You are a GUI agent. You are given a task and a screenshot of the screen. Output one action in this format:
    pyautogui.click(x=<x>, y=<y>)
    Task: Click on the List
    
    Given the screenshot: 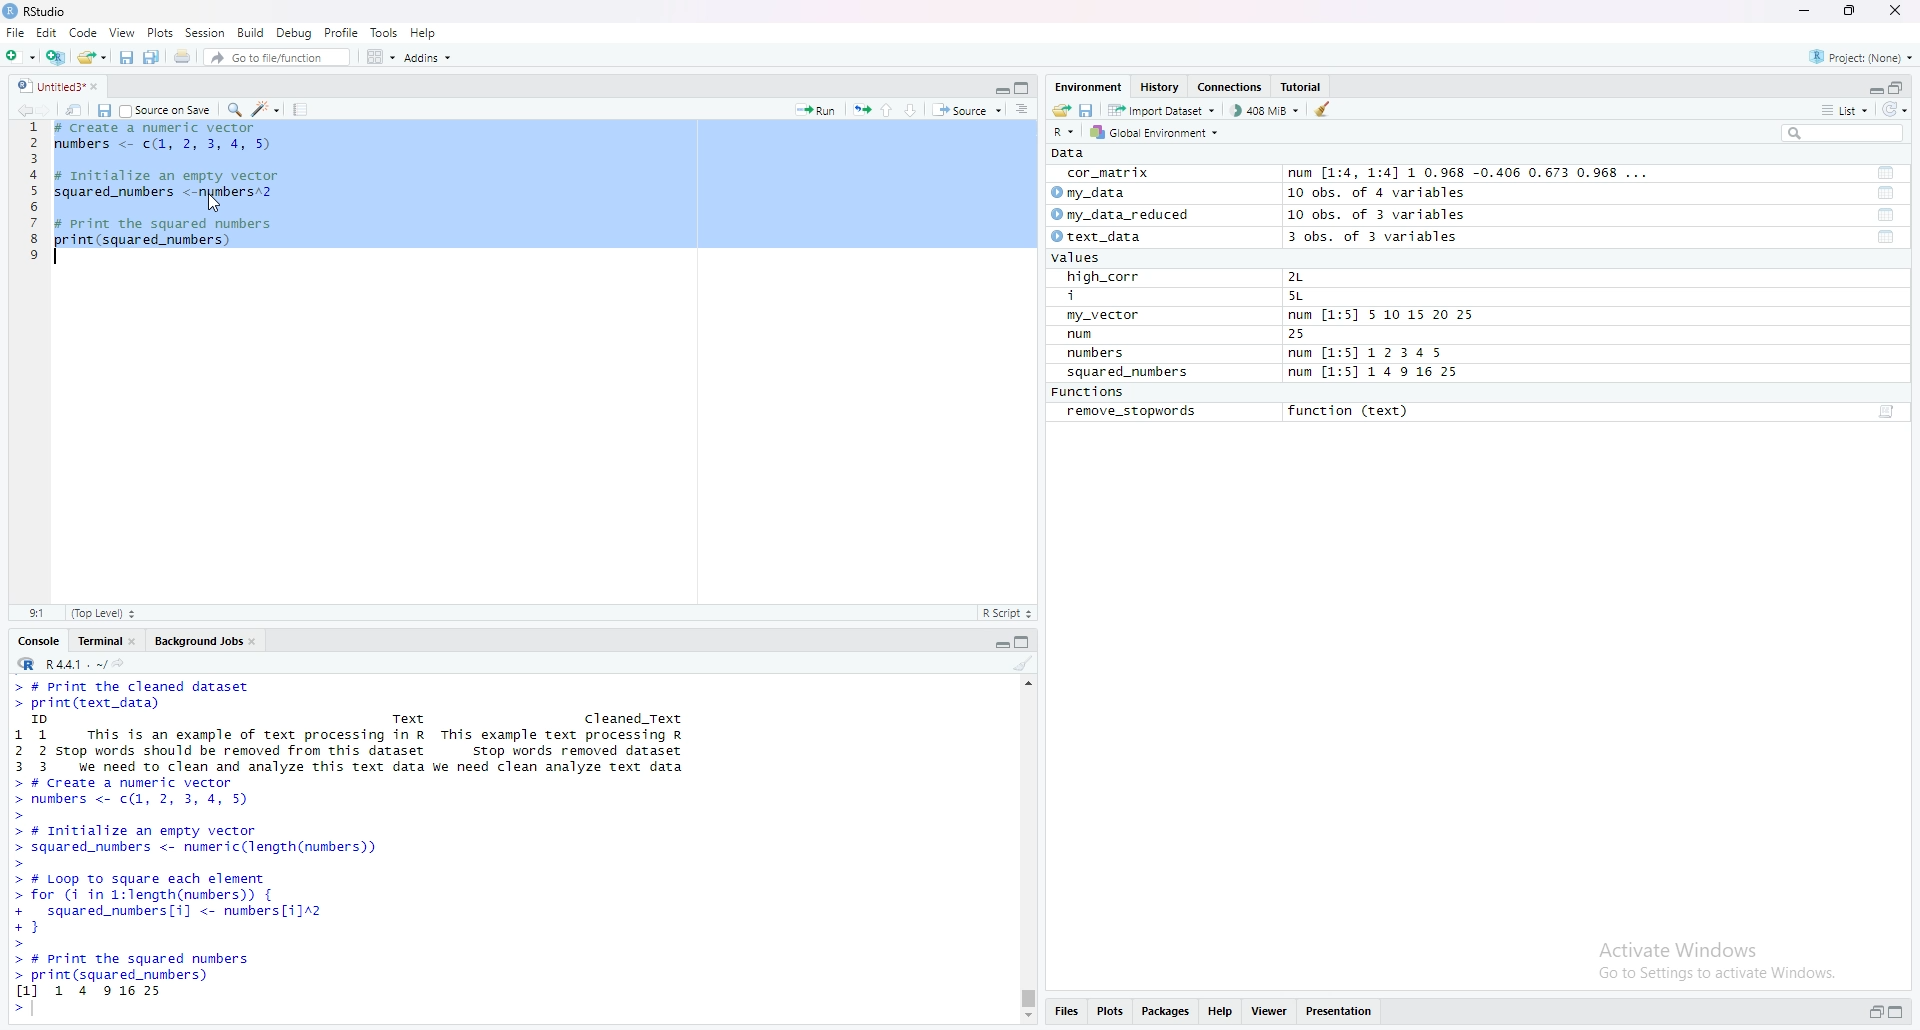 What is the action you would take?
    pyautogui.click(x=1845, y=109)
    